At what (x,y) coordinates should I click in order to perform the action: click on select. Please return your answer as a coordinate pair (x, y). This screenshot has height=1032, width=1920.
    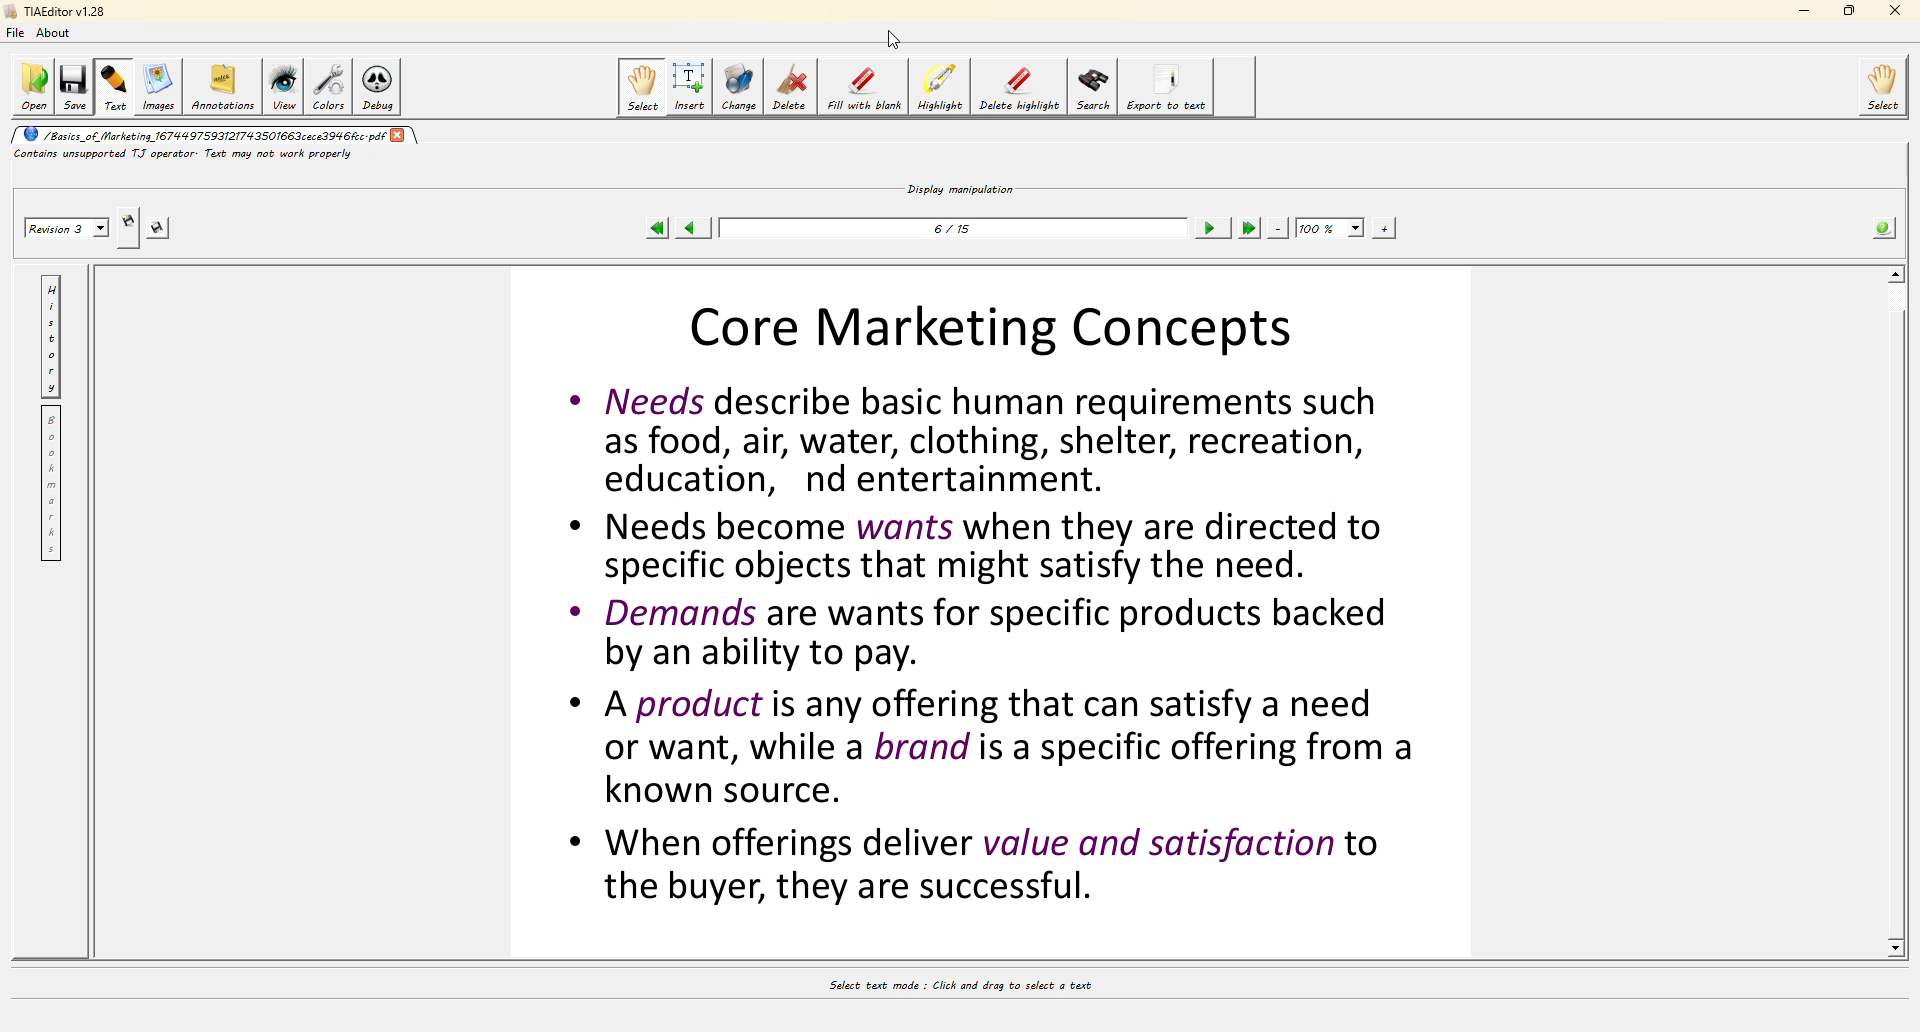
    Looking at the image, I should click on (644, 87).